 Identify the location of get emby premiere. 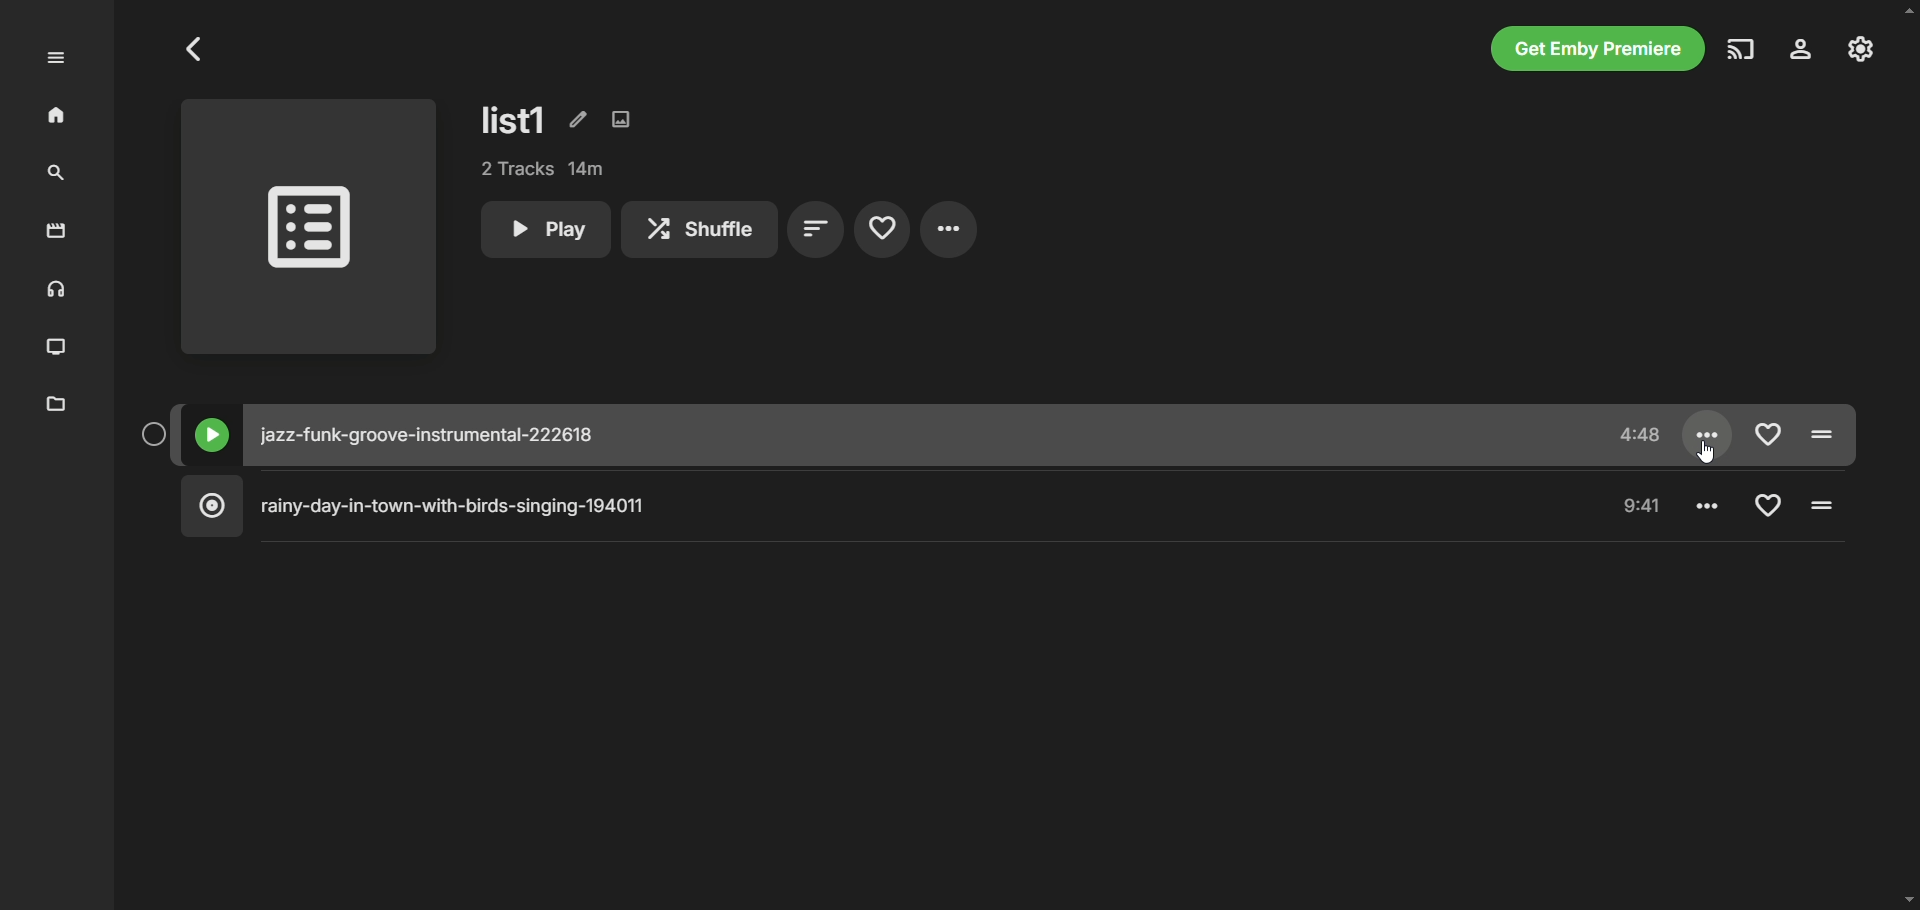
(1598, 48).